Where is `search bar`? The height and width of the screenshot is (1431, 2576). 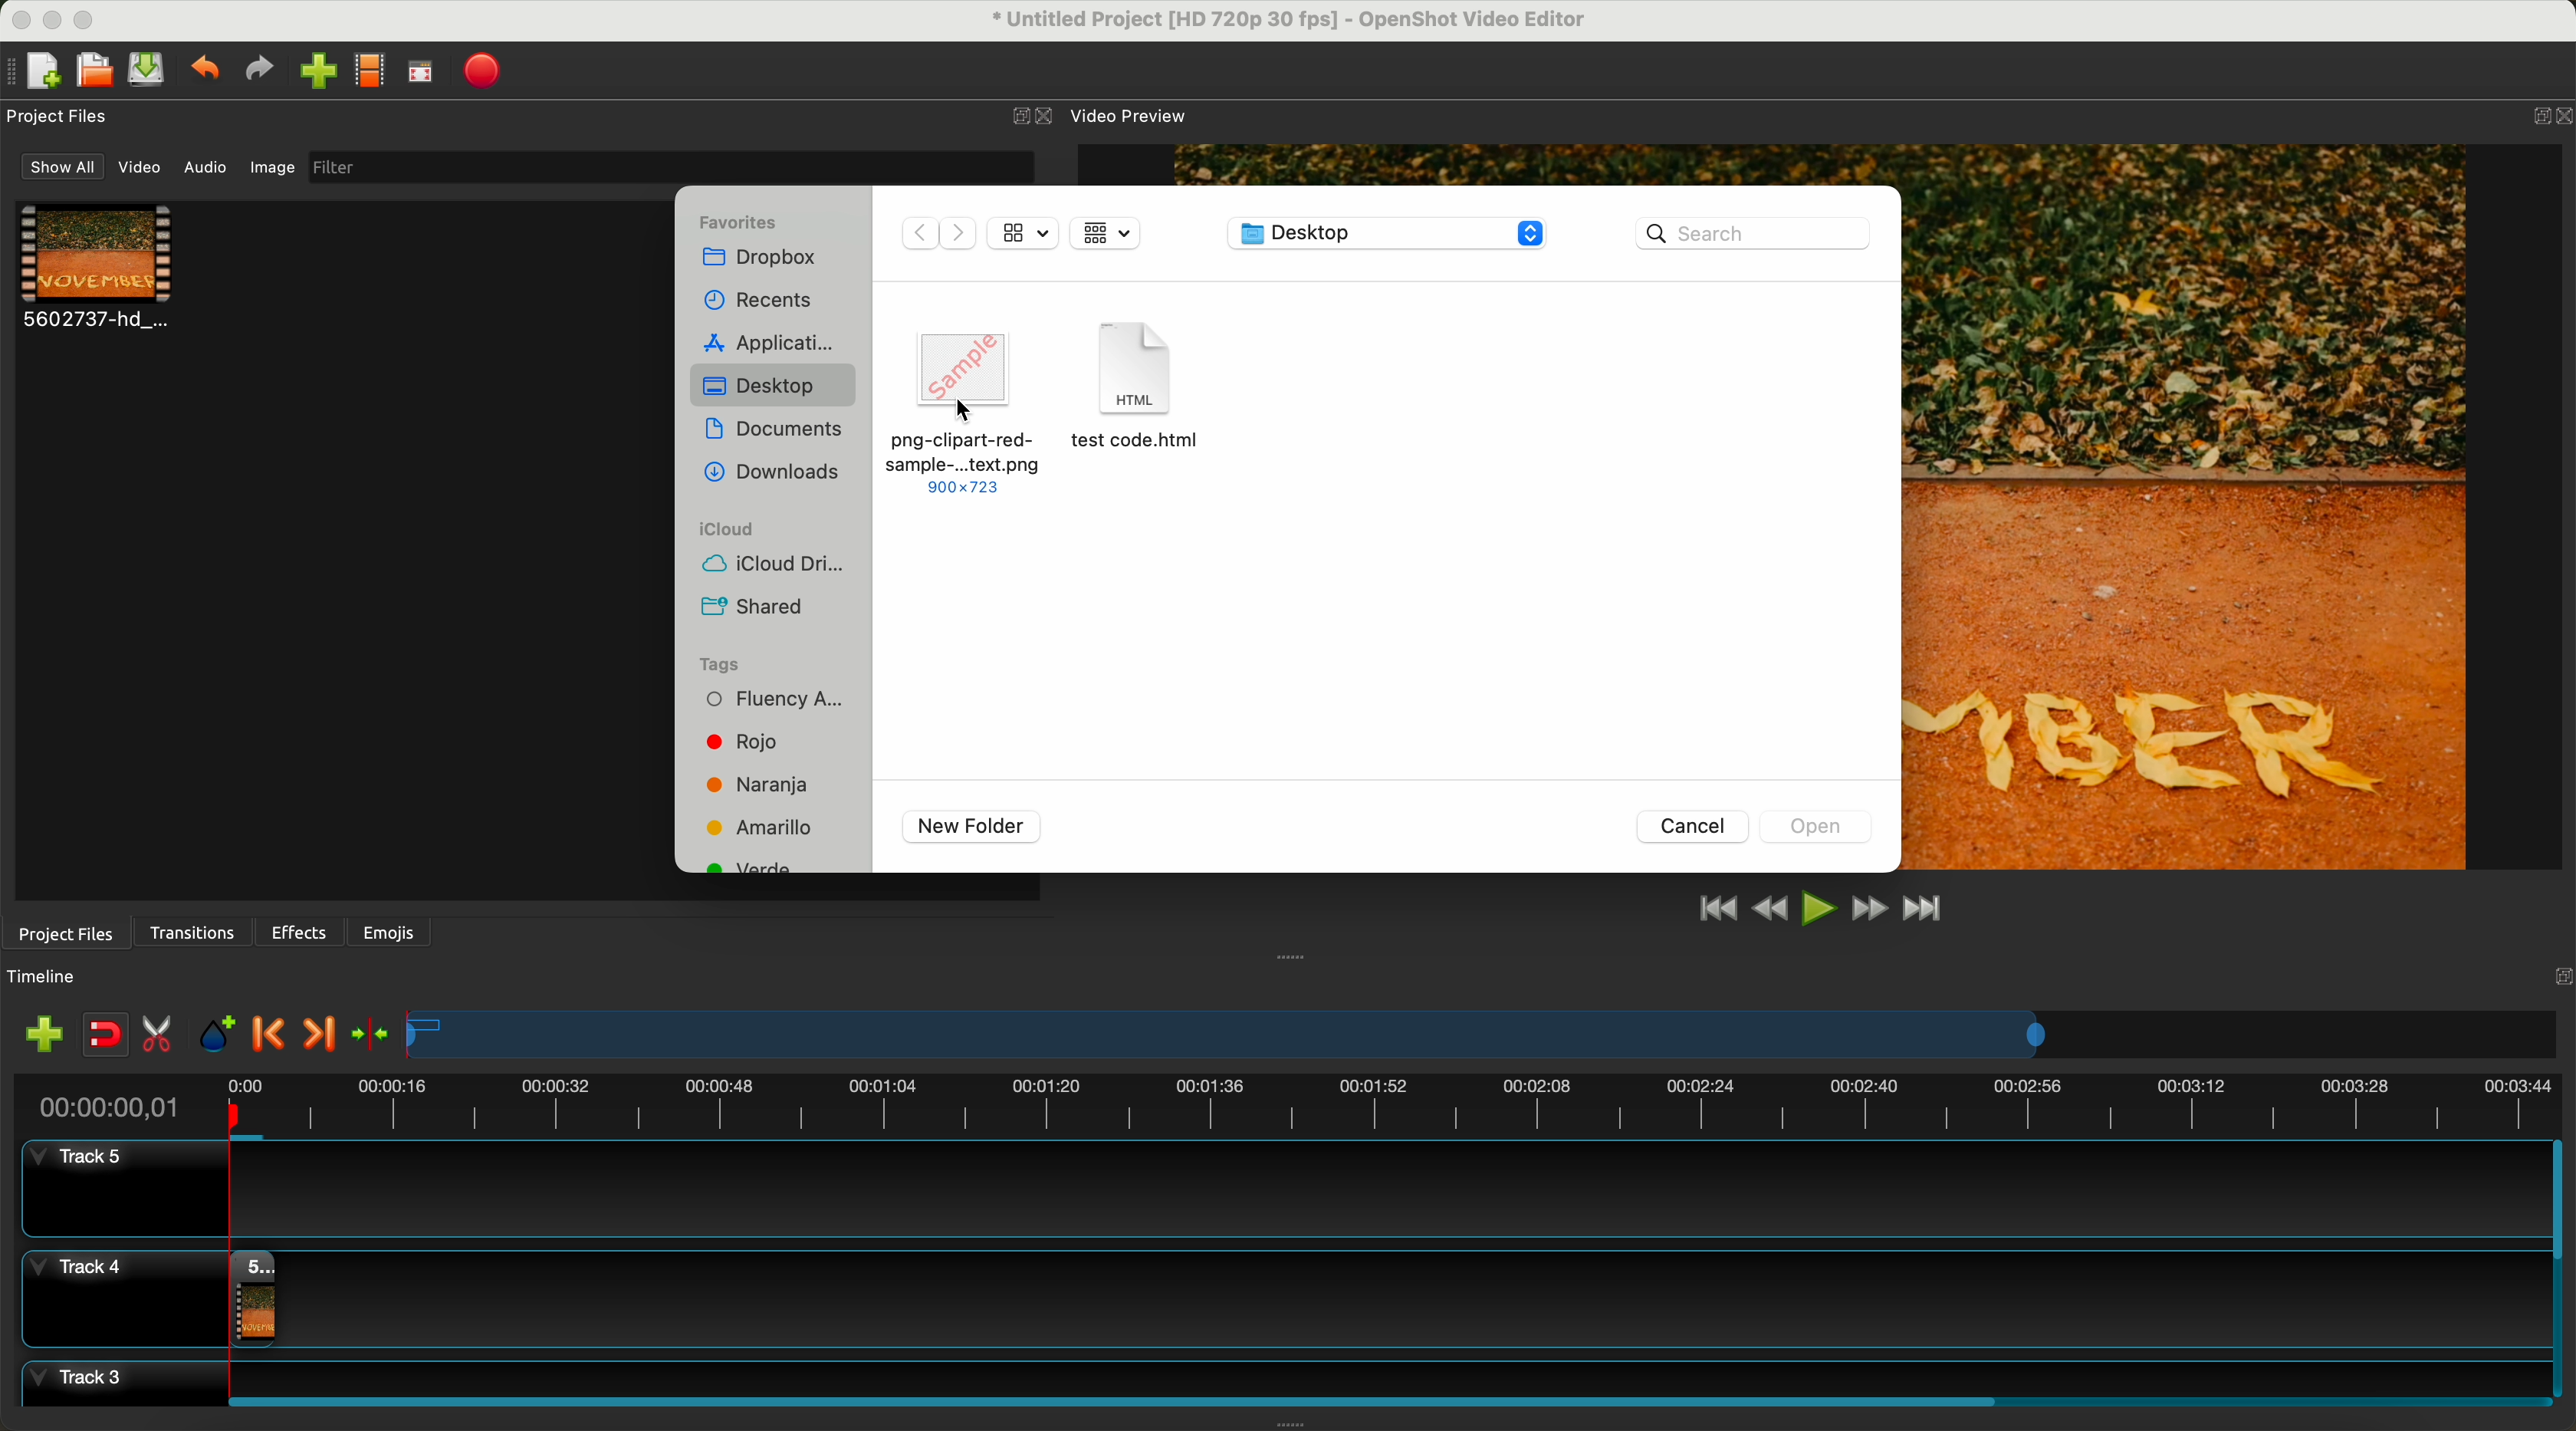
search bar is located at coordinates (1753, 232).